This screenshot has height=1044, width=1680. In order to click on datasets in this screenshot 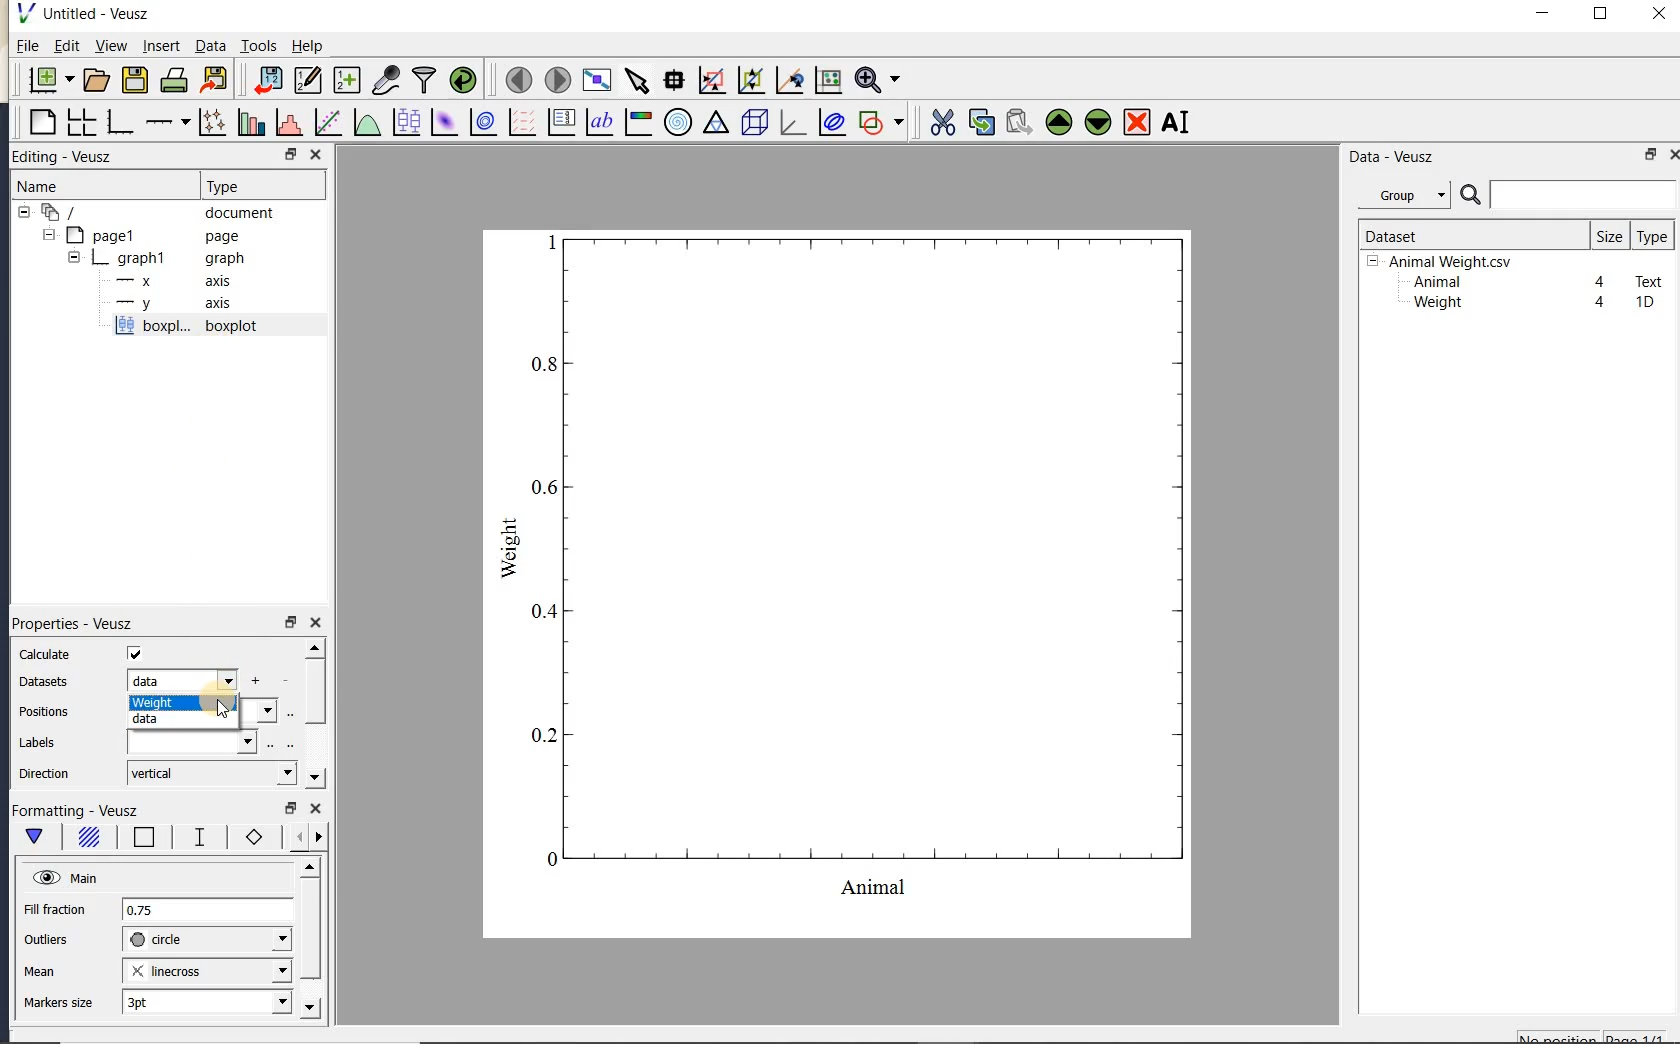, I will do `click(42, 683)`.